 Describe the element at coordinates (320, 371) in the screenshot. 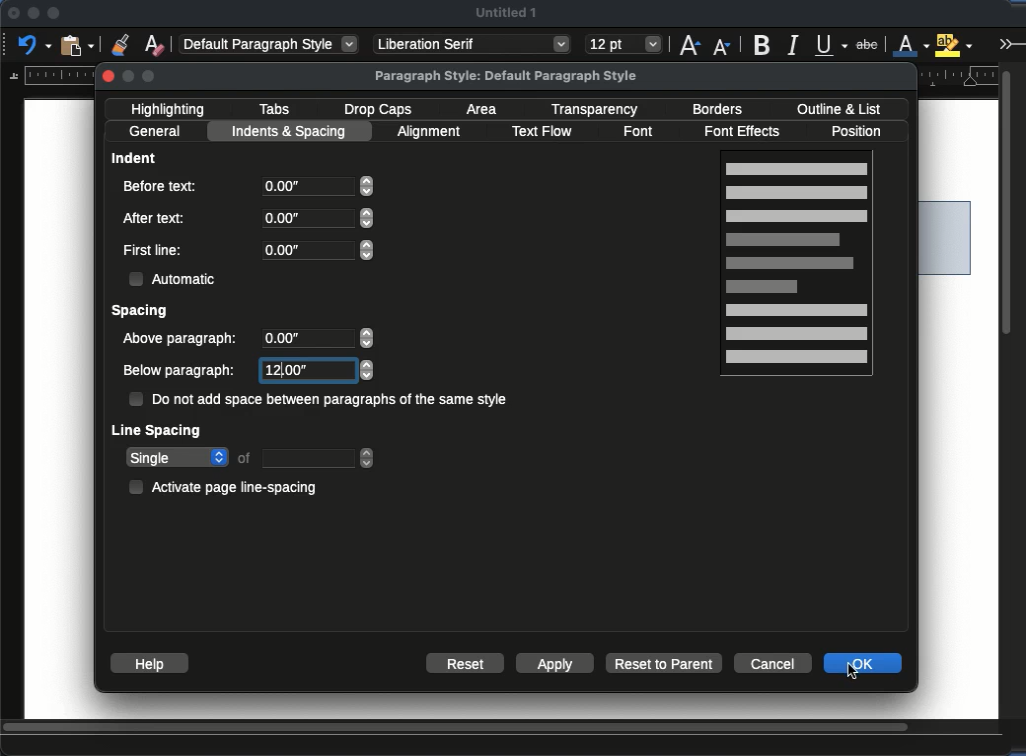

I see `12.00"` at that location.